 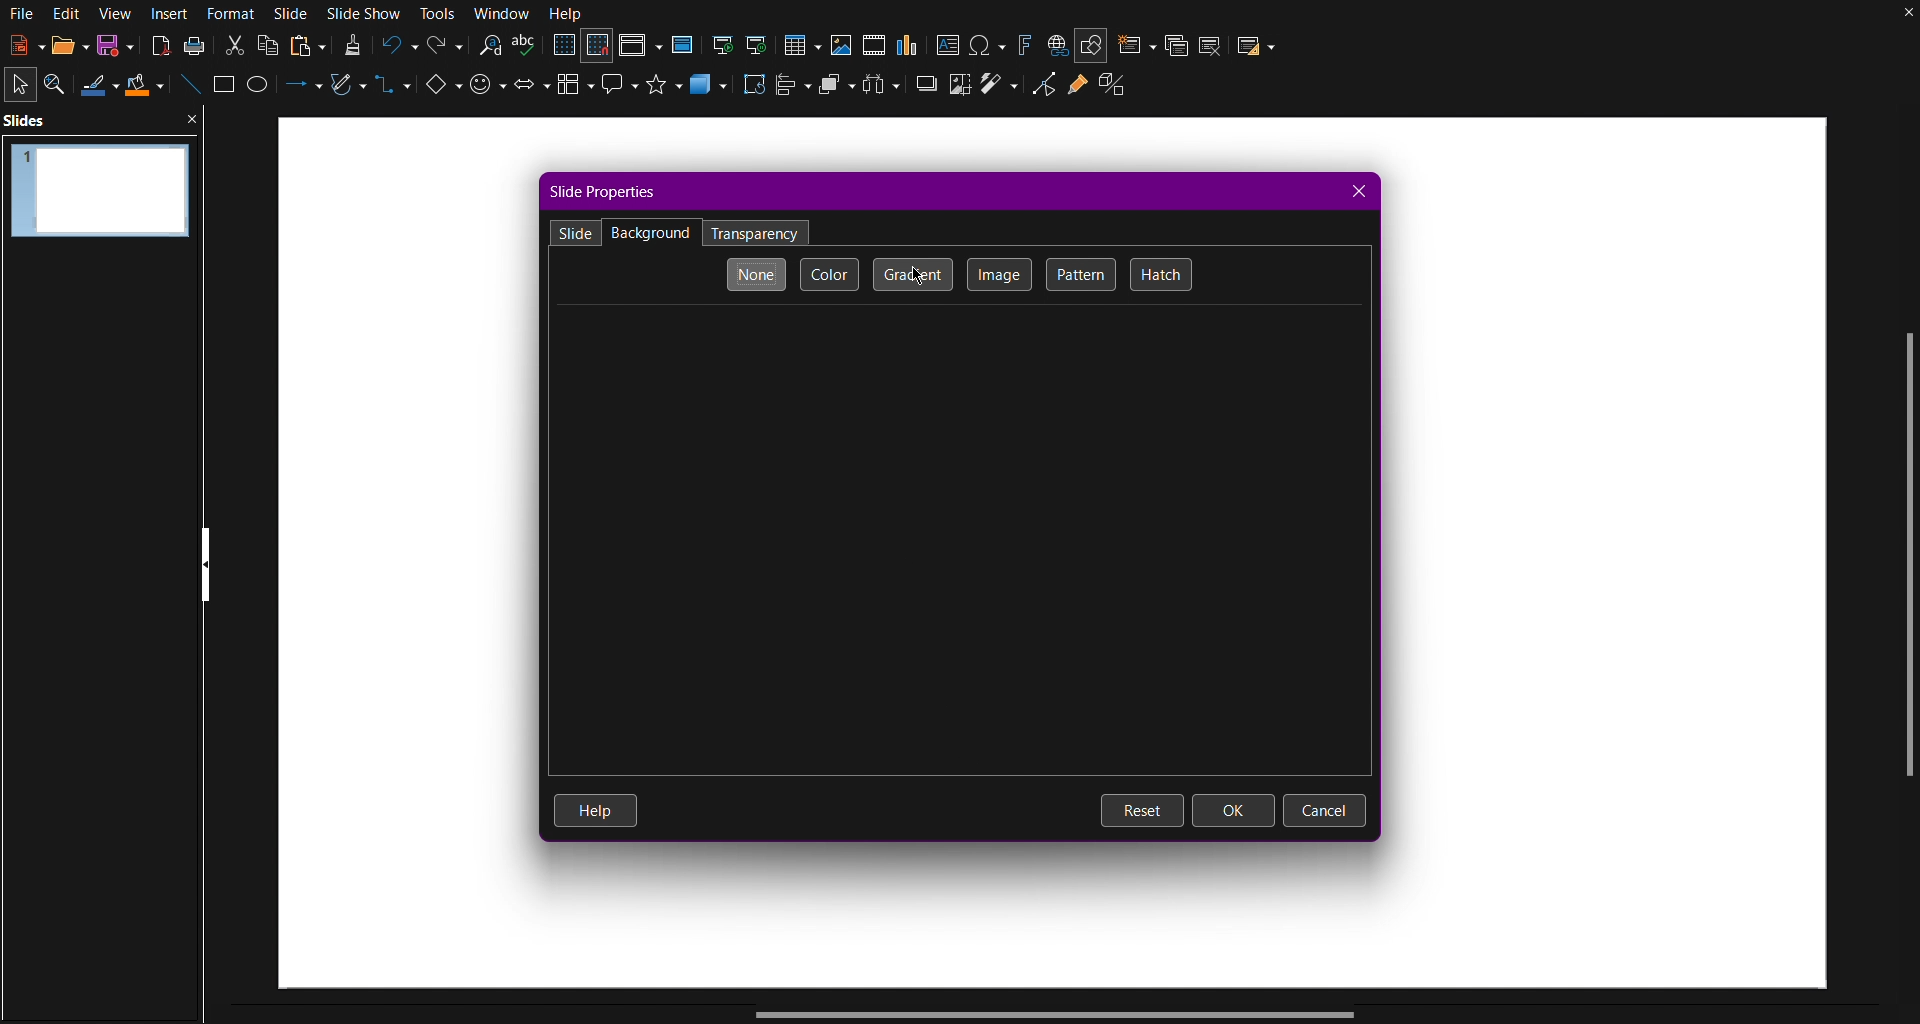 What do you see at coordinates (97, 187) in the screenshot?
I see `Slide 1` at bounding box center [97, 187].